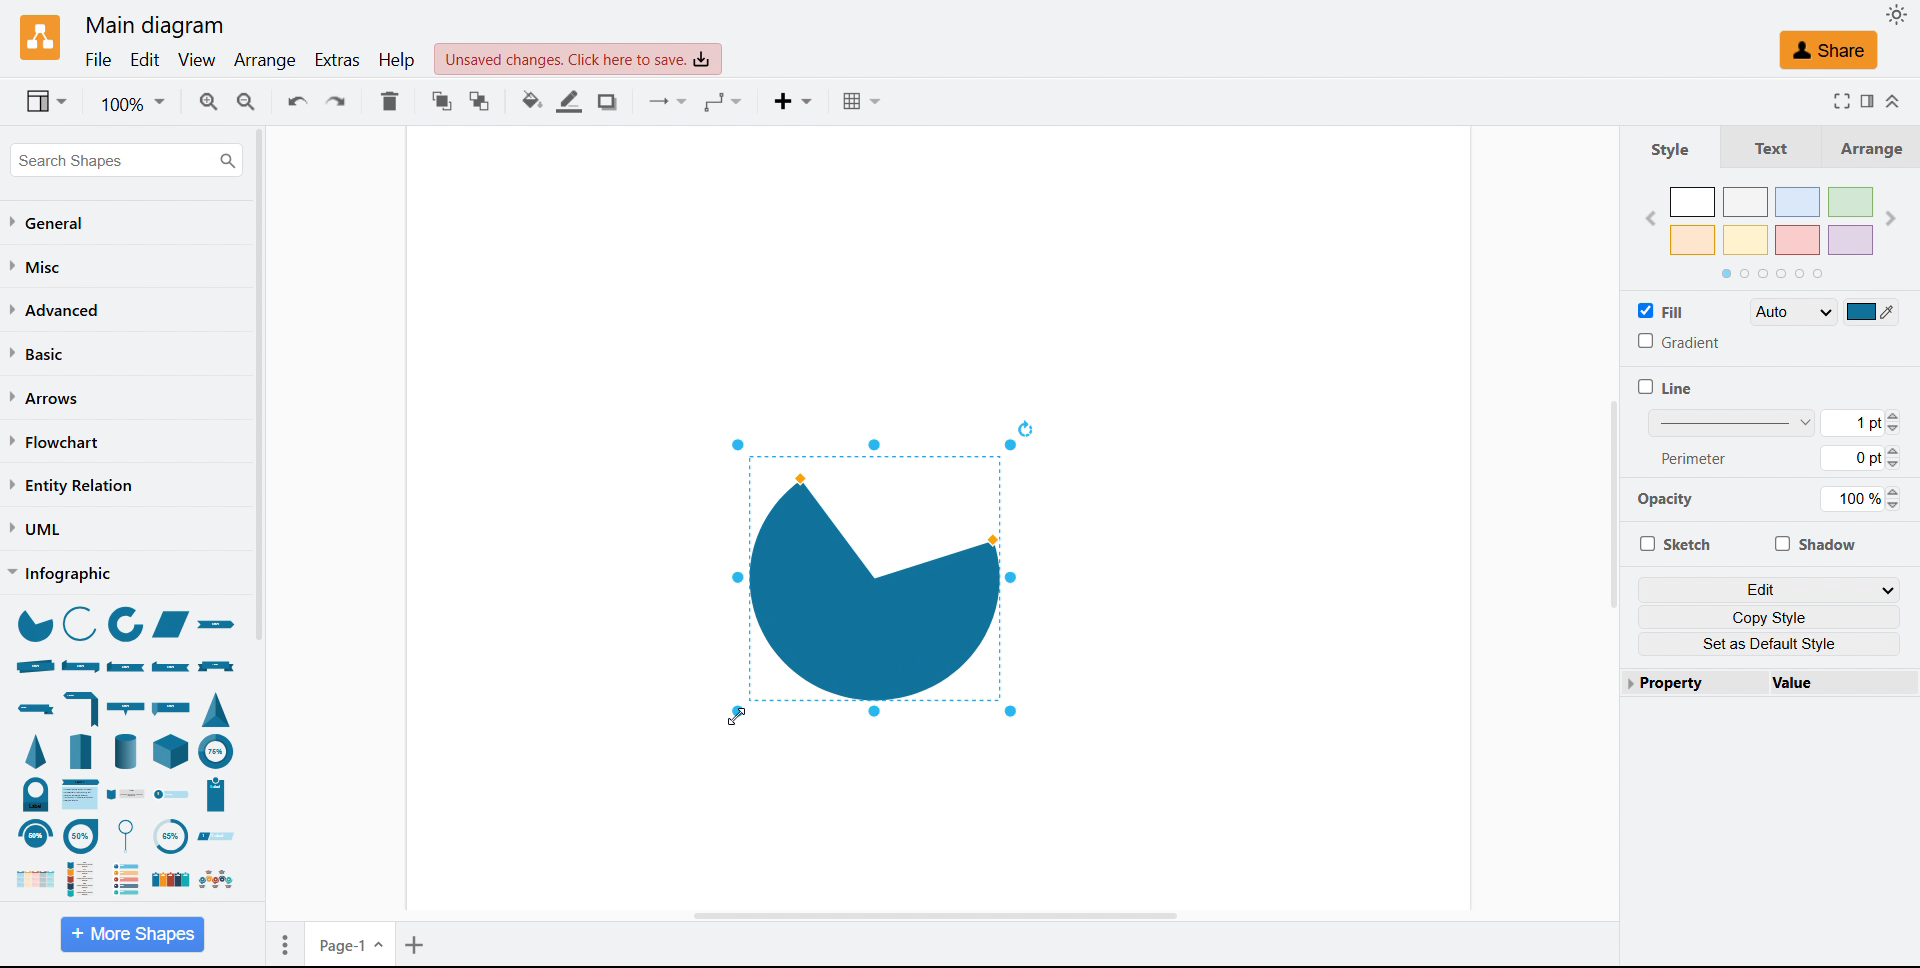 This screenshot has width=1920, height=968. Describe the element at coordinates (1613, 504) in the screenshot. I see `Vertical scrollbar` at that location.